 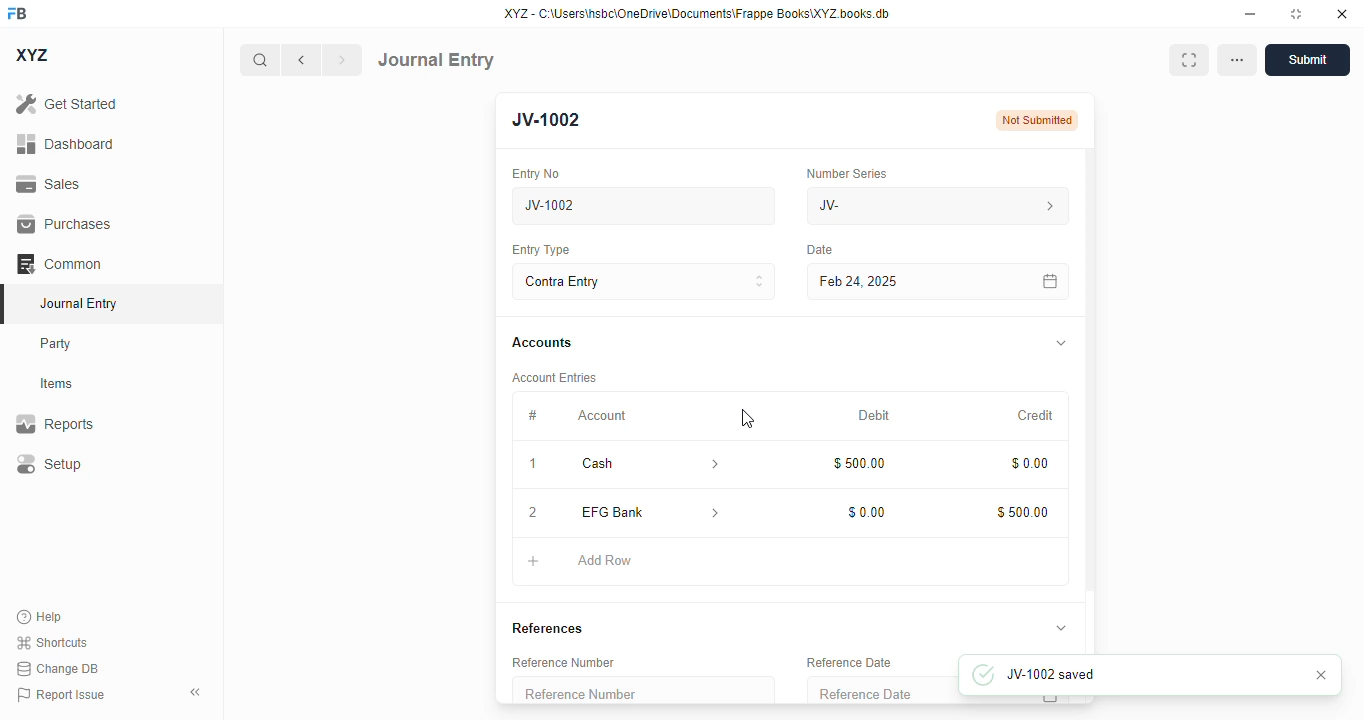 I want to click on feb 24, 2025, so click(x=895, y=282).